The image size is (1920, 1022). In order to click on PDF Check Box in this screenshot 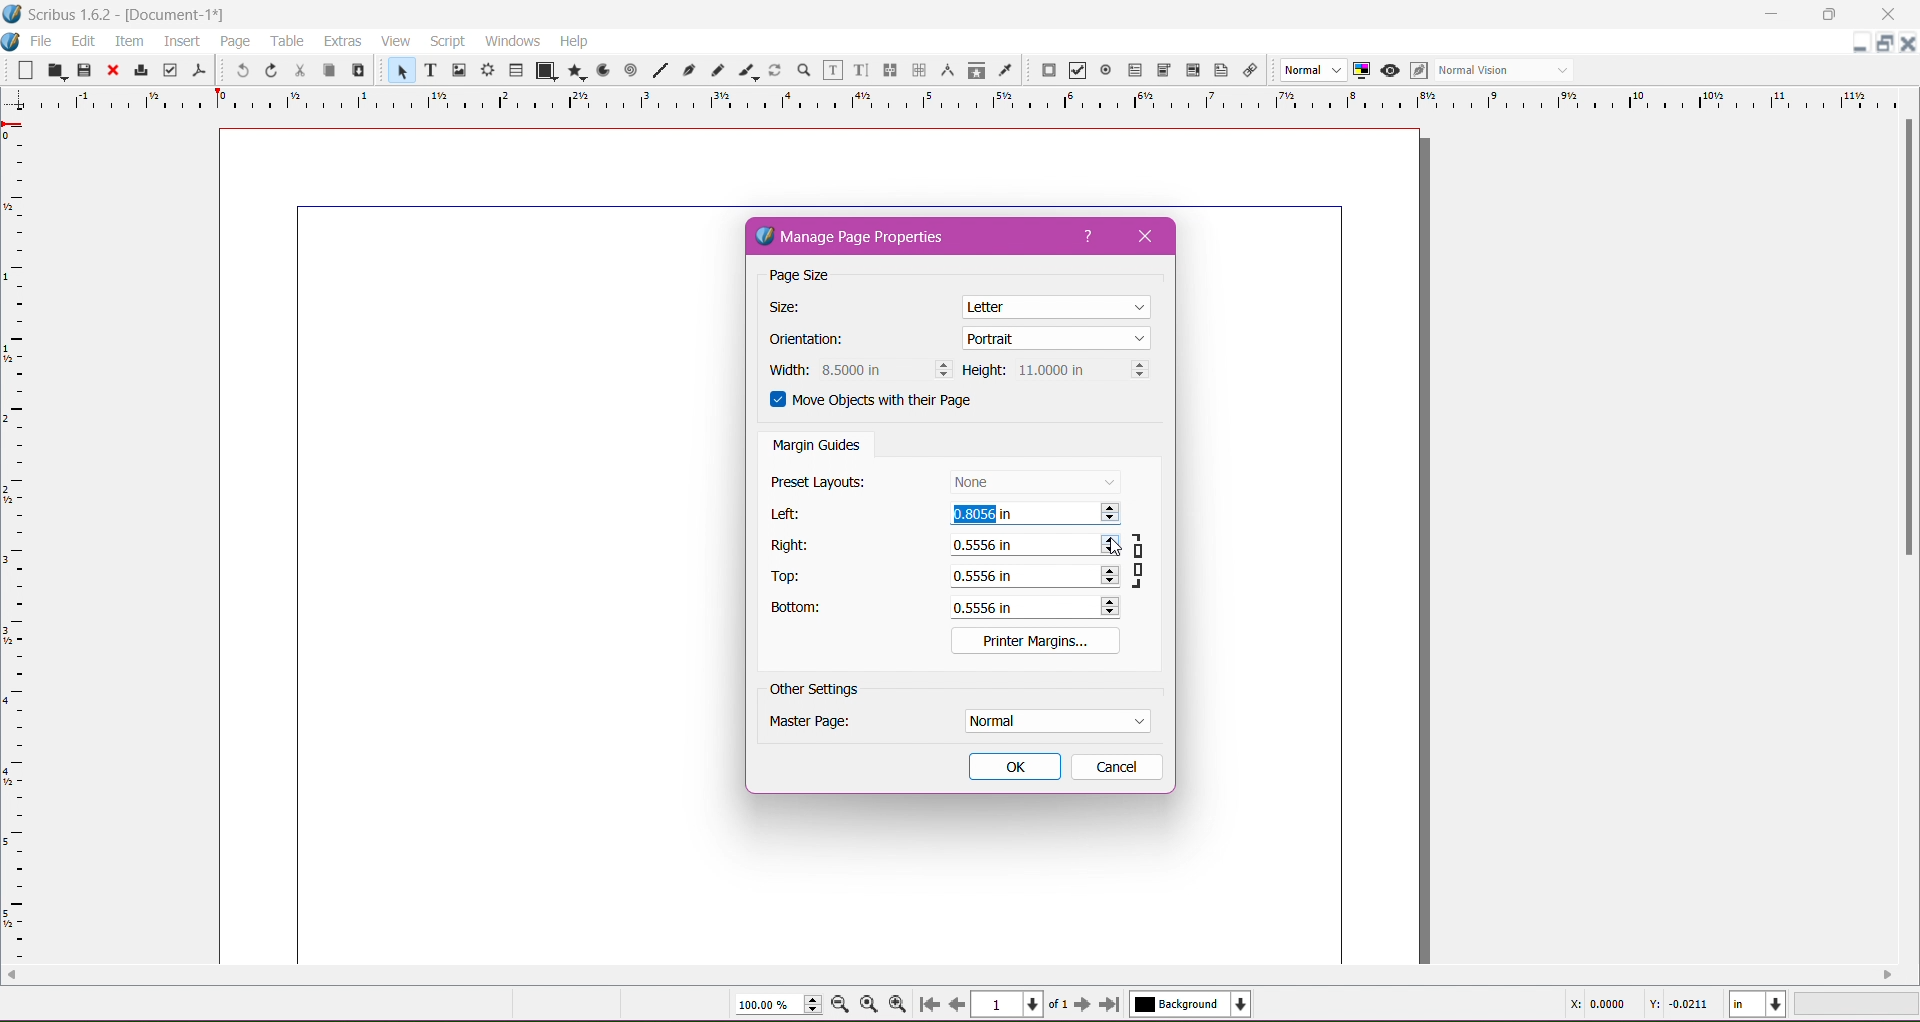, I will do `click(1078, 71)`.